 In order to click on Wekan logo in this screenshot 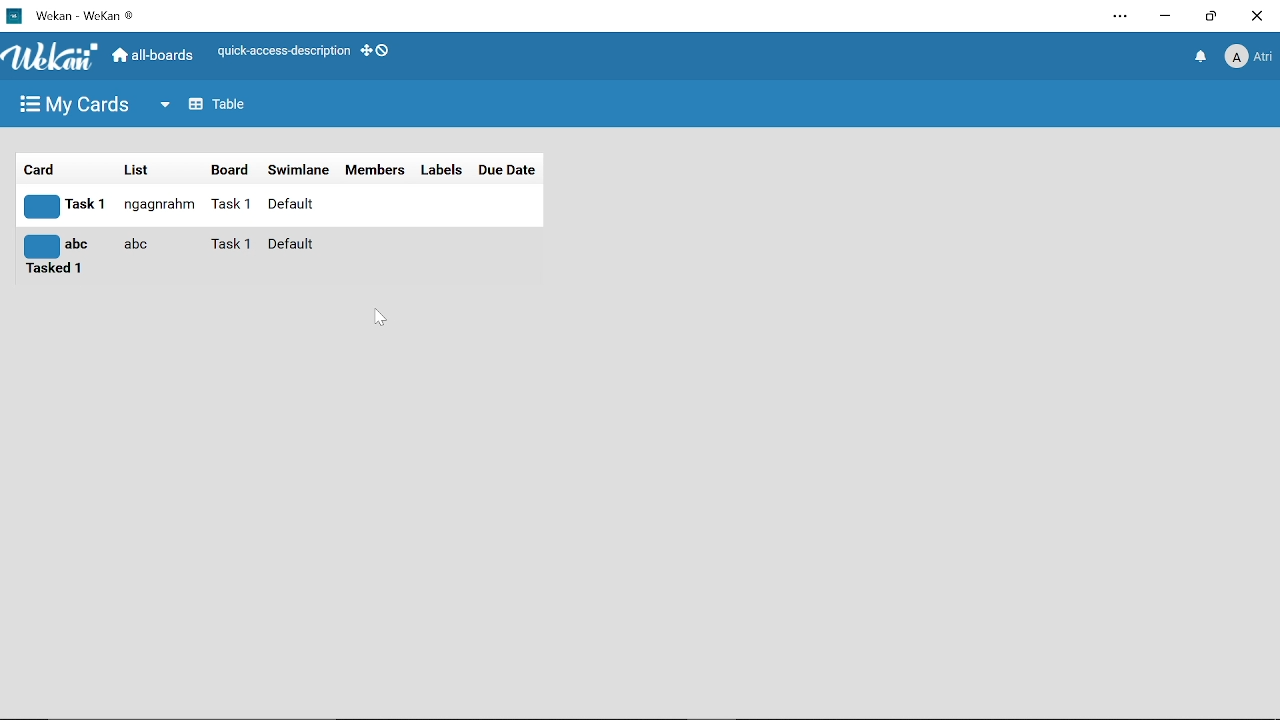, I will do `click(52, 58)`.